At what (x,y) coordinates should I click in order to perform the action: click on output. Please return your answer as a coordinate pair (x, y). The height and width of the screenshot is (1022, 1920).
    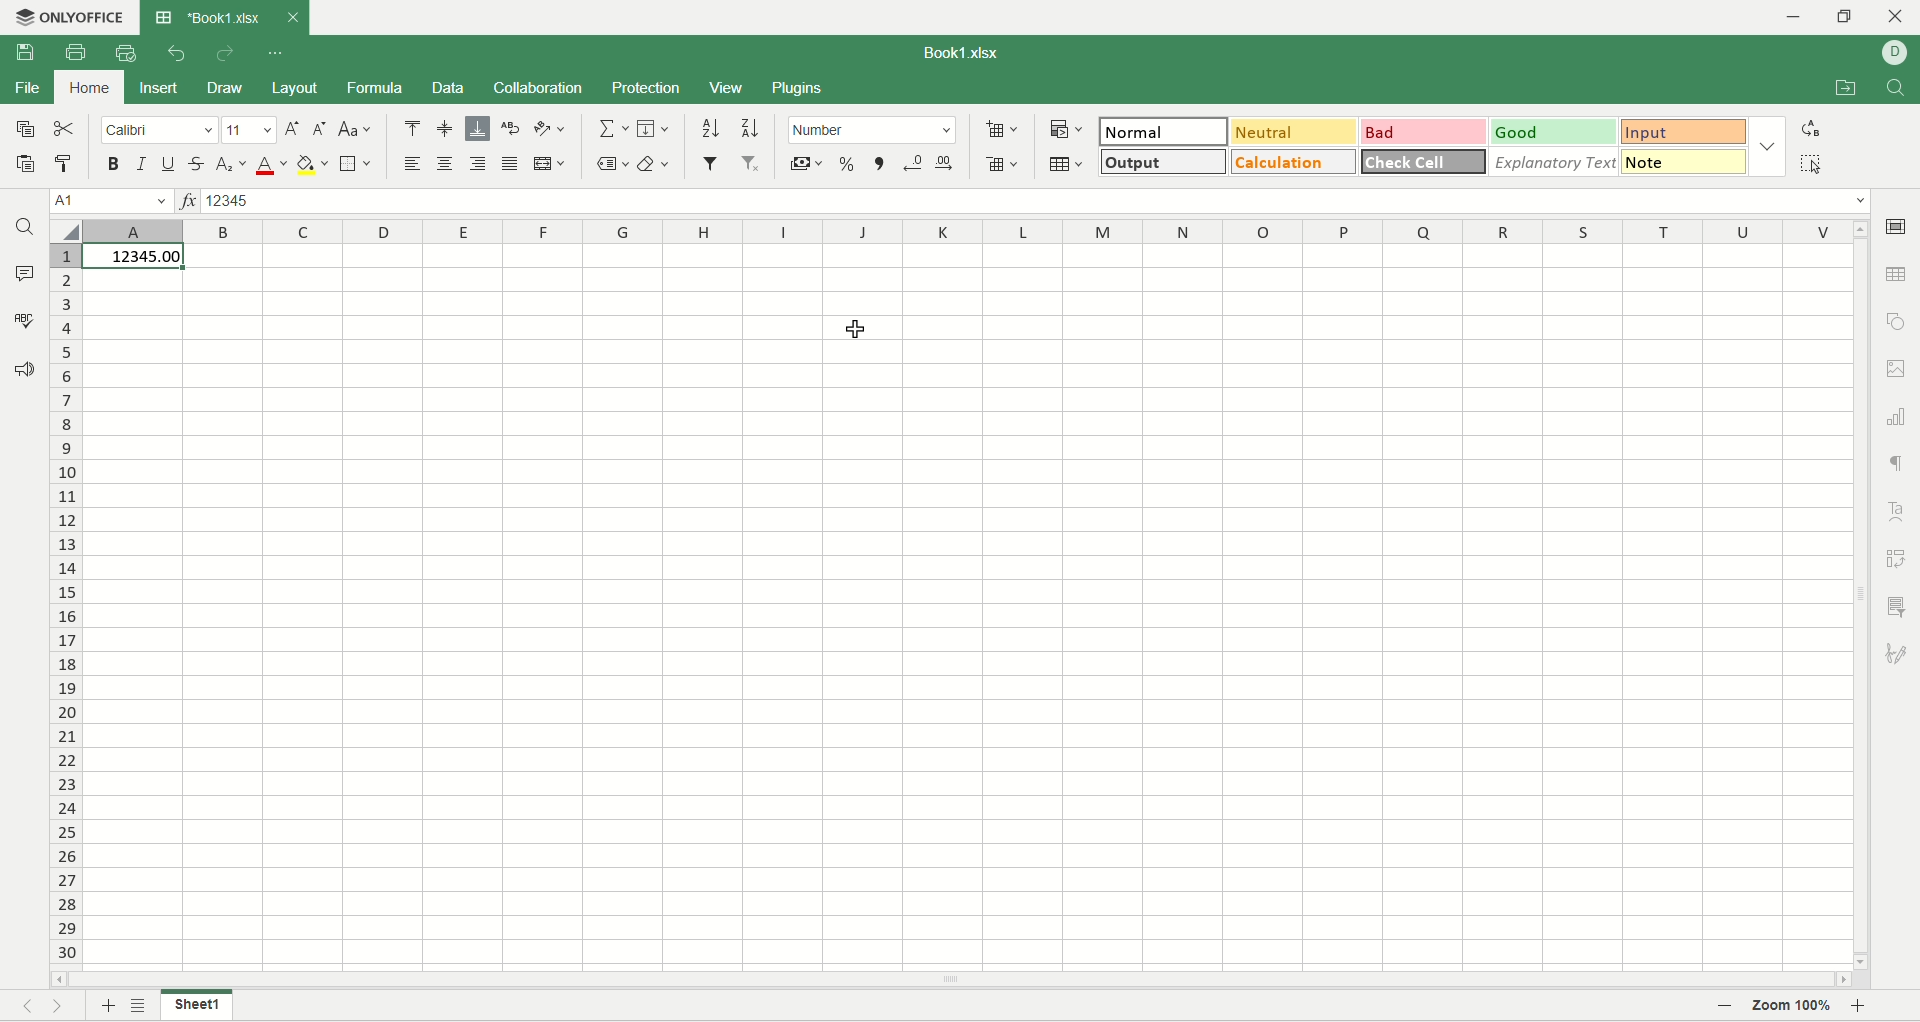
    Looking at the image, I should click on (1161, 161).